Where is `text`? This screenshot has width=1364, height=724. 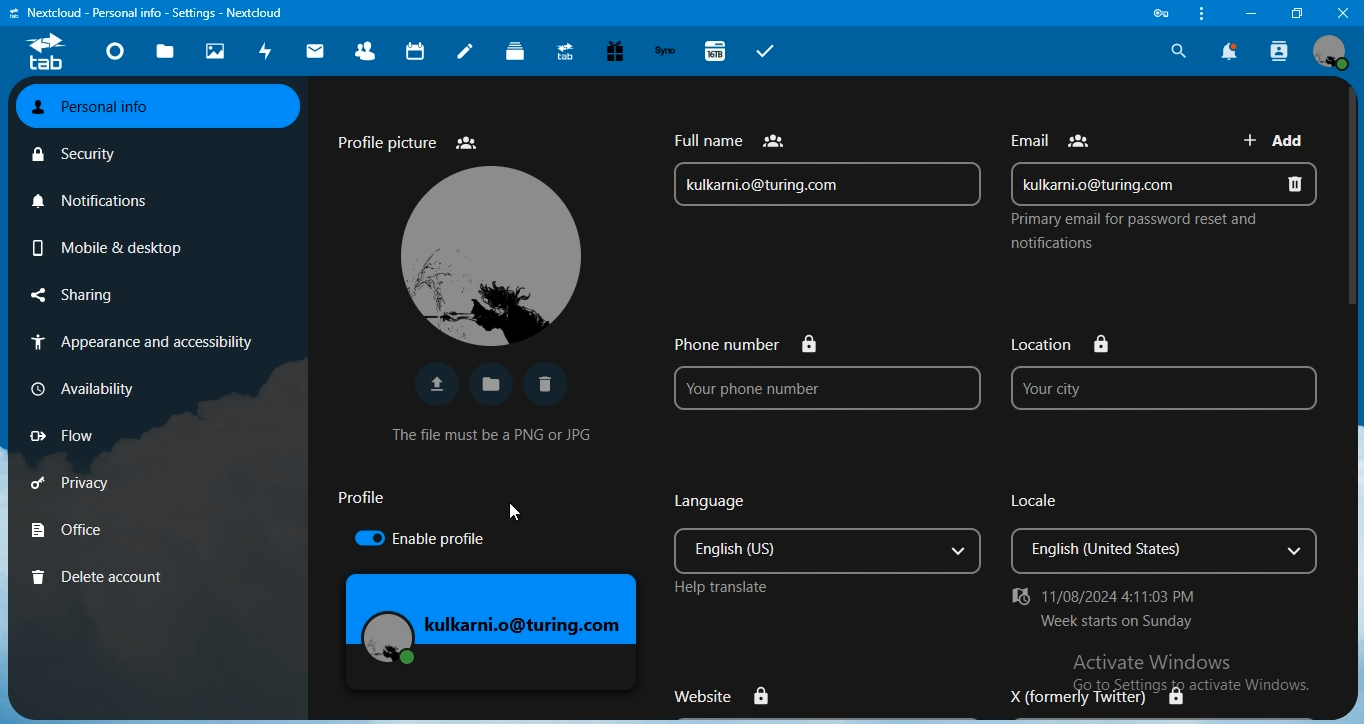 text is located at coordinates (1130, 233).